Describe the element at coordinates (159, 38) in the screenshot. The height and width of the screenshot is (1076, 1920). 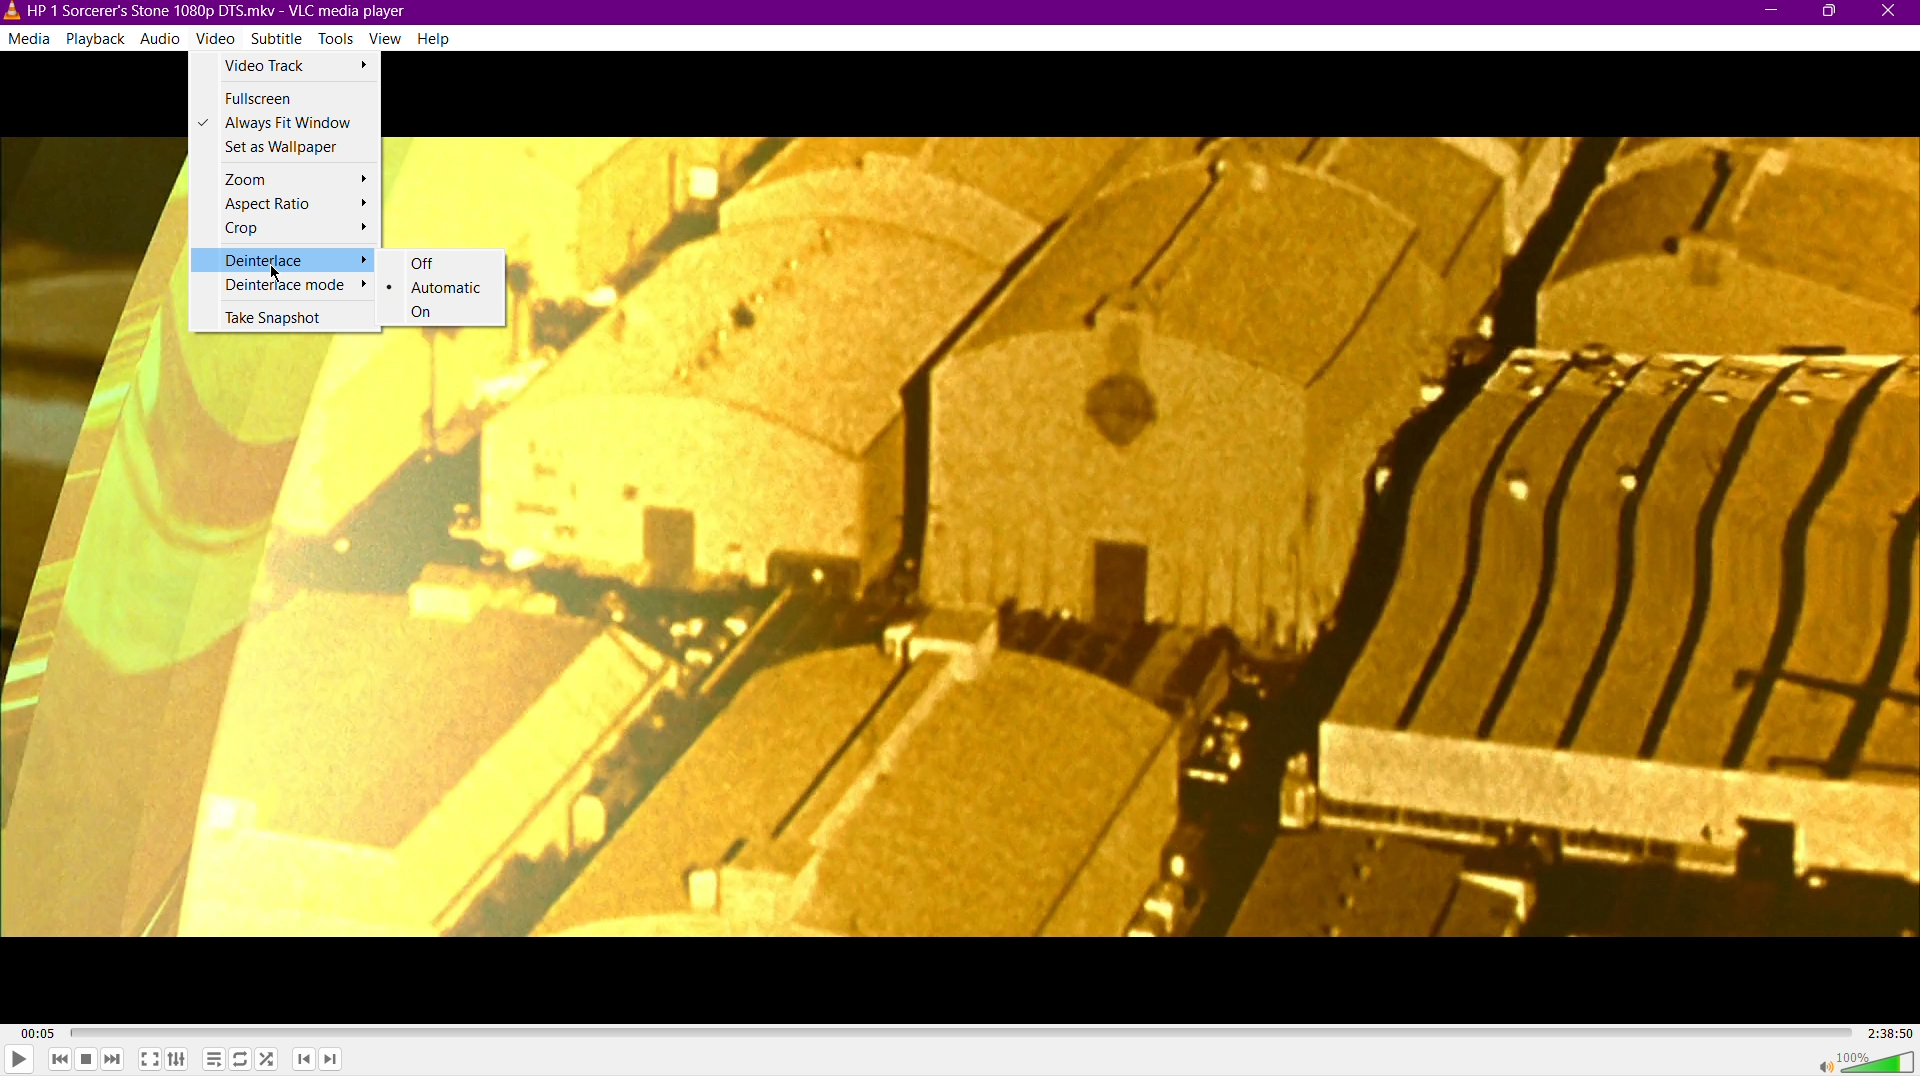
I see `Audio` at that location.